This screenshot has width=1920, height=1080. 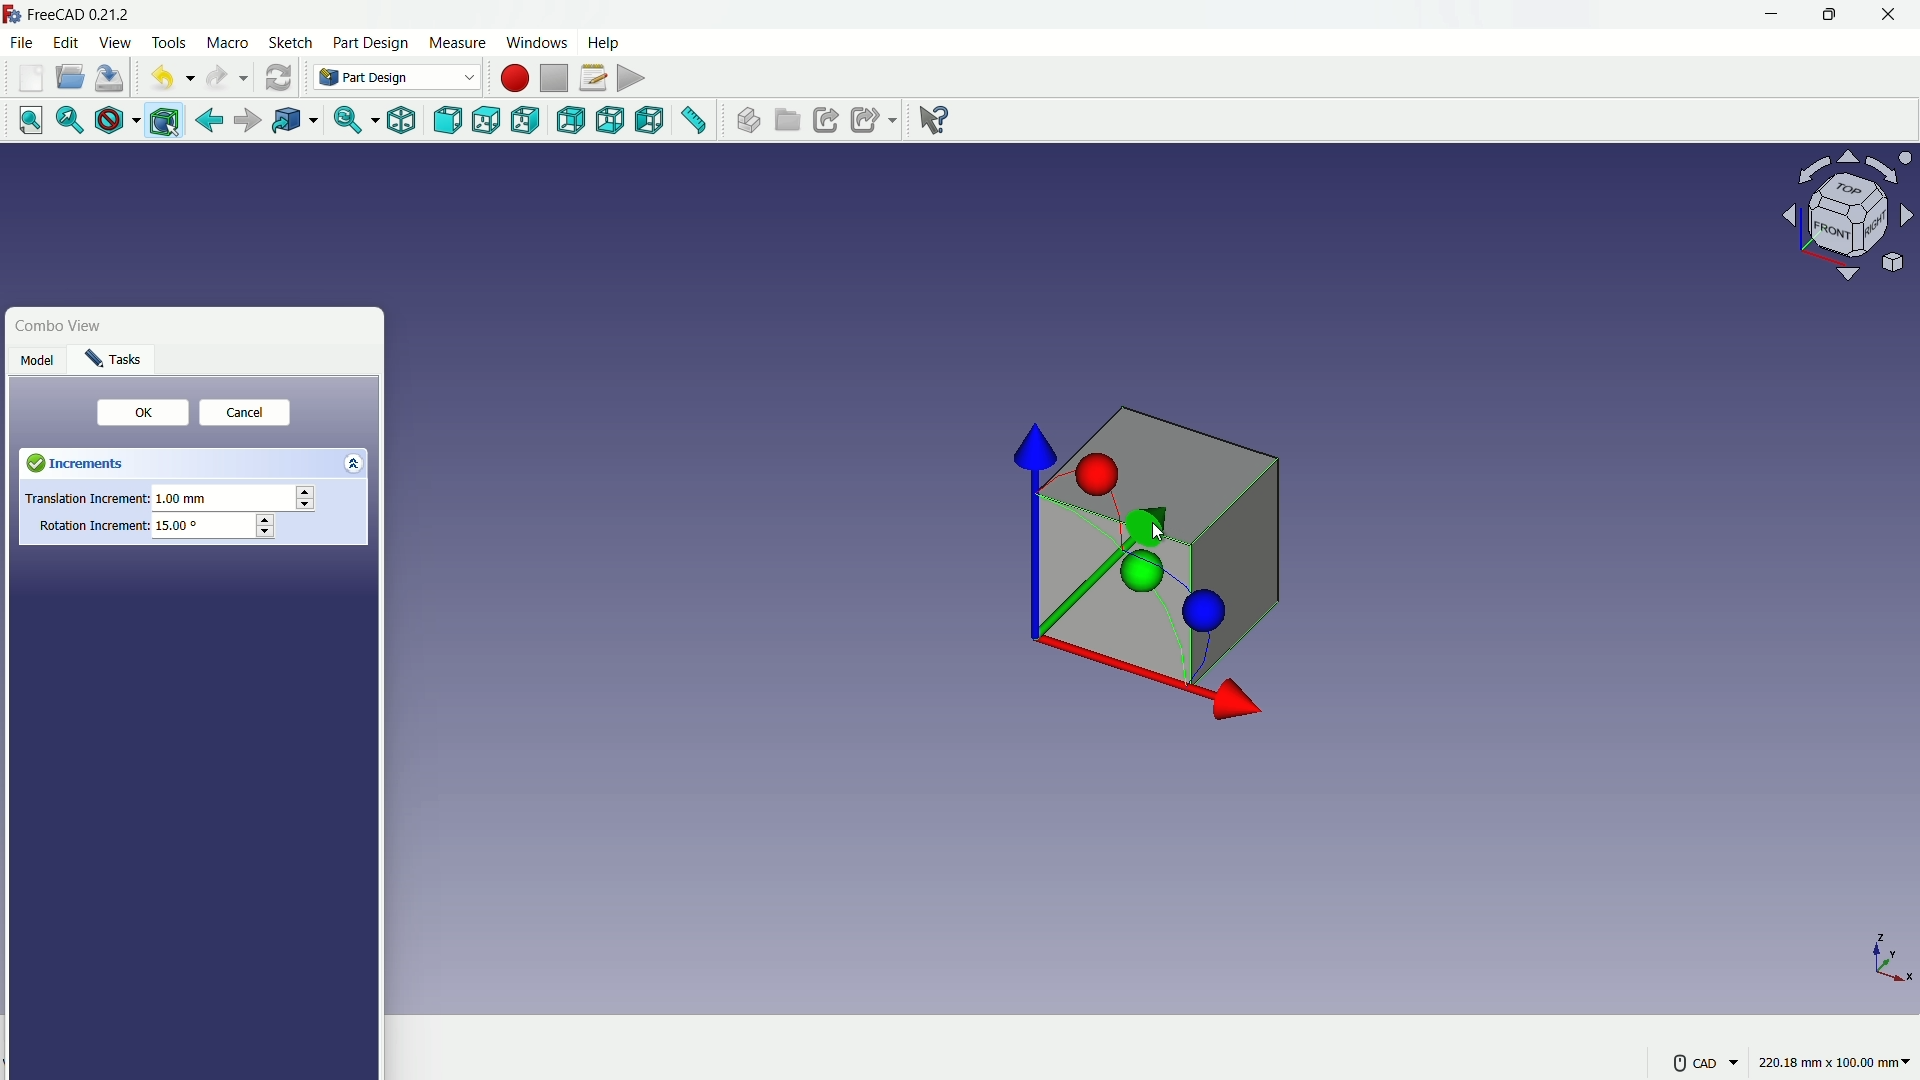 I want to click on create group, so click(x=789, y=122).